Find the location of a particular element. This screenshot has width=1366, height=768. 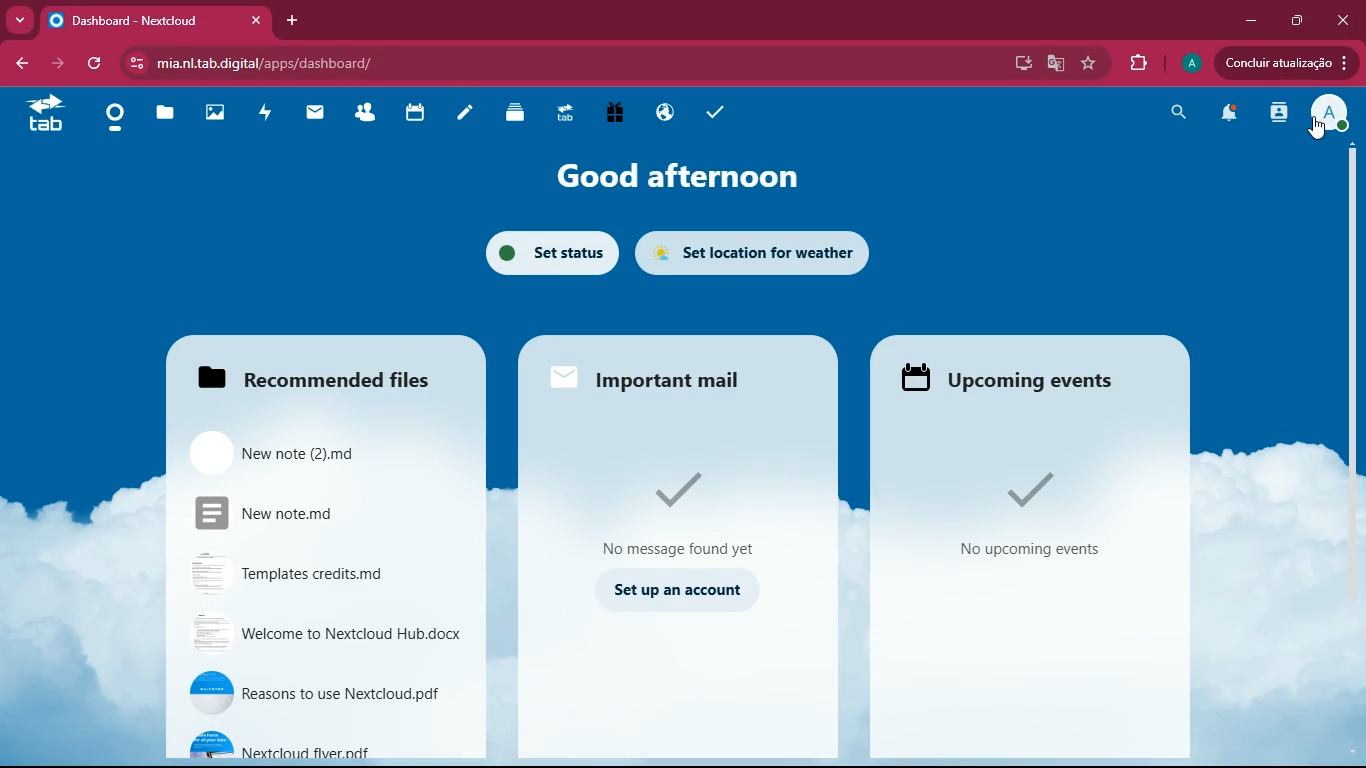

close is located at coordinates (1343, 20).